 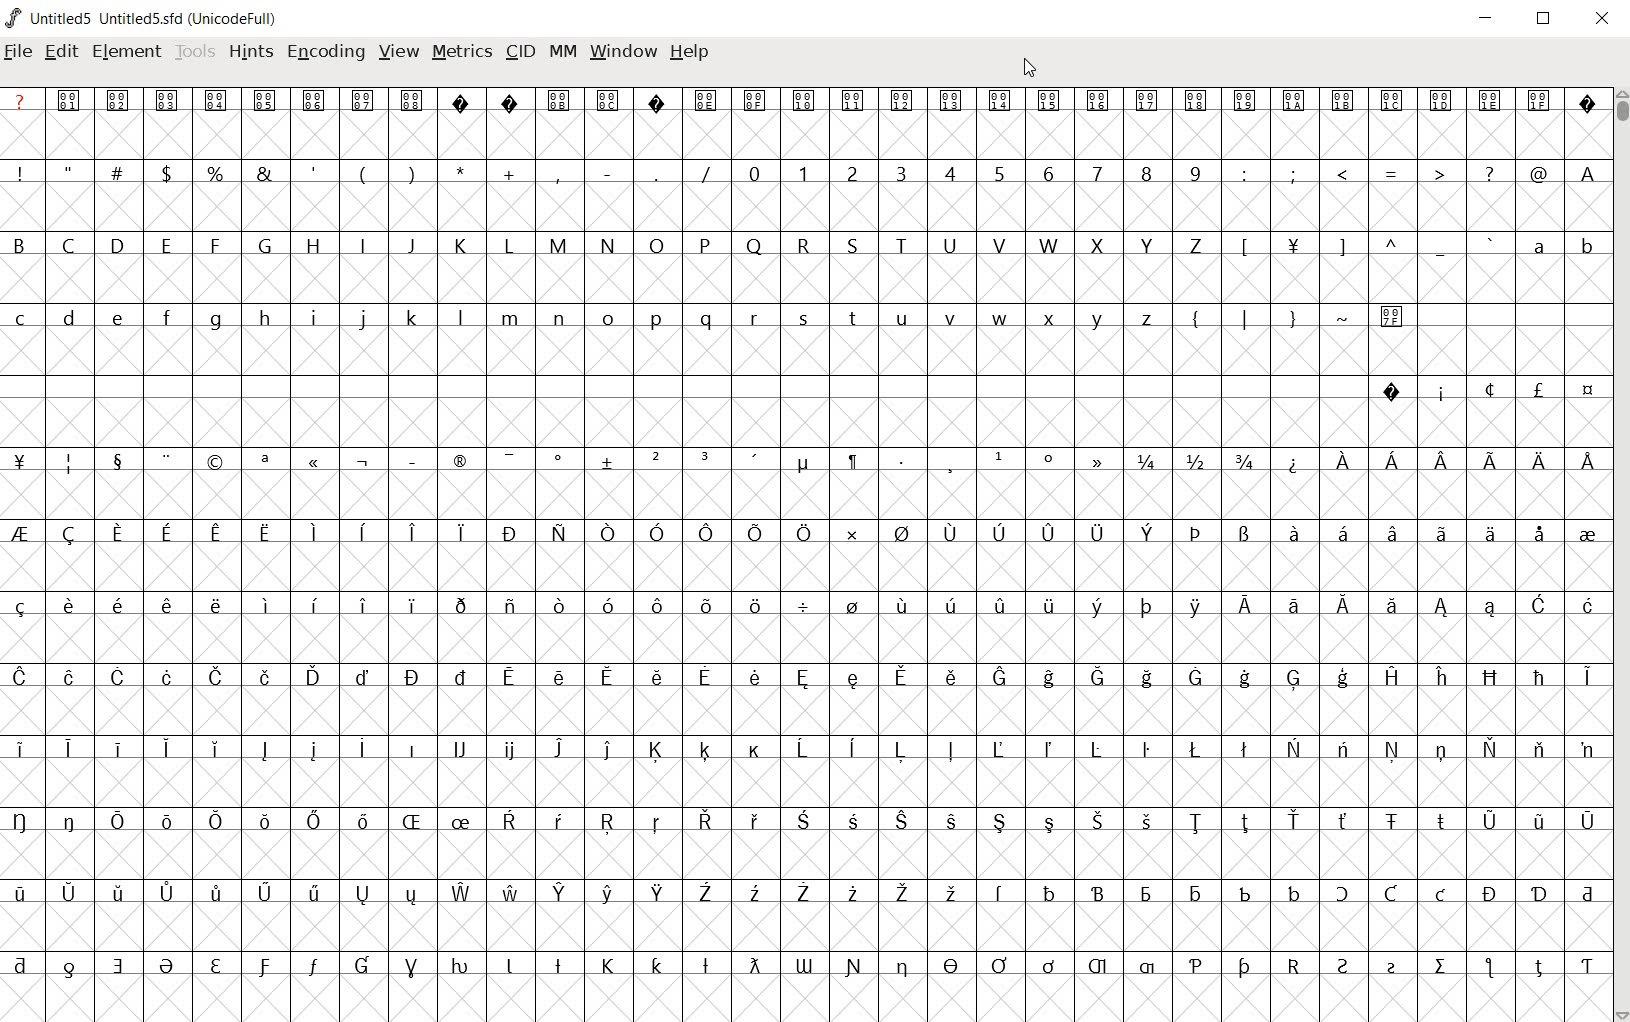 I want to click on Symbol, so click(x=459, y=604).